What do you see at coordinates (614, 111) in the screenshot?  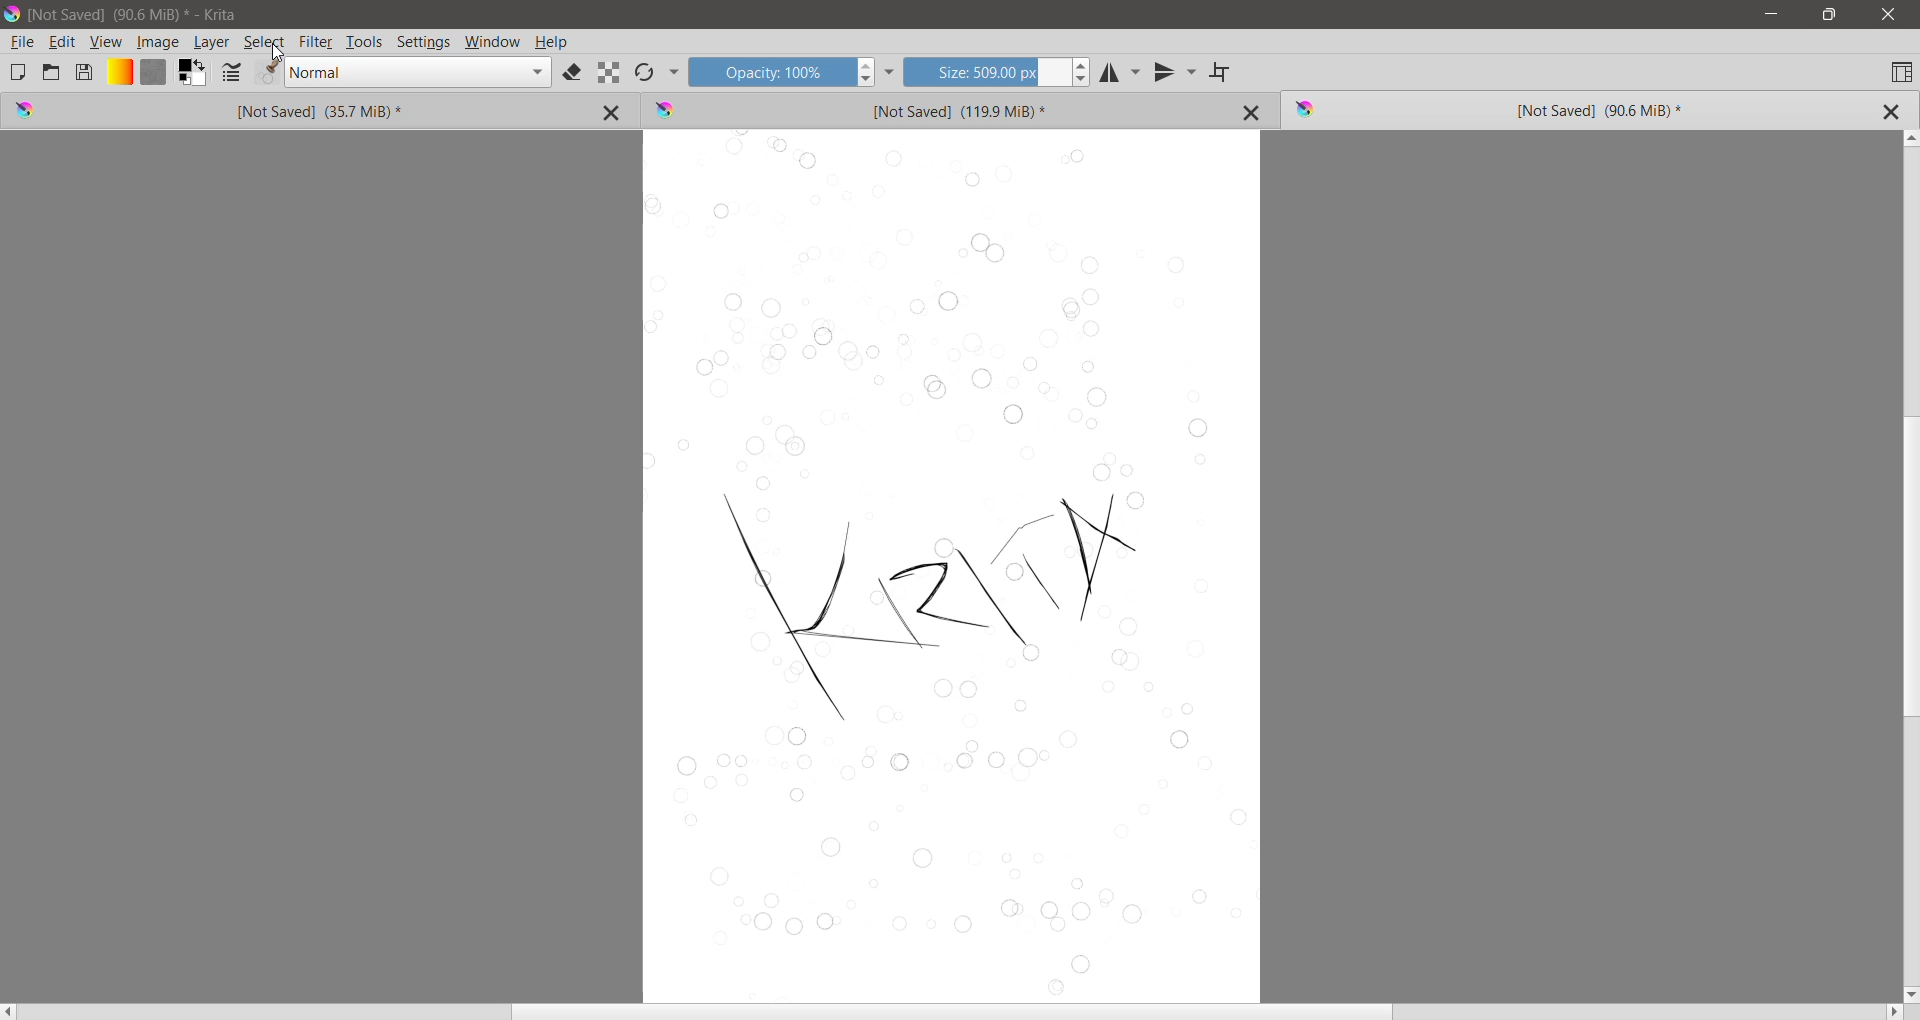 I see `Close Tab` at bounding box center [614, 111].